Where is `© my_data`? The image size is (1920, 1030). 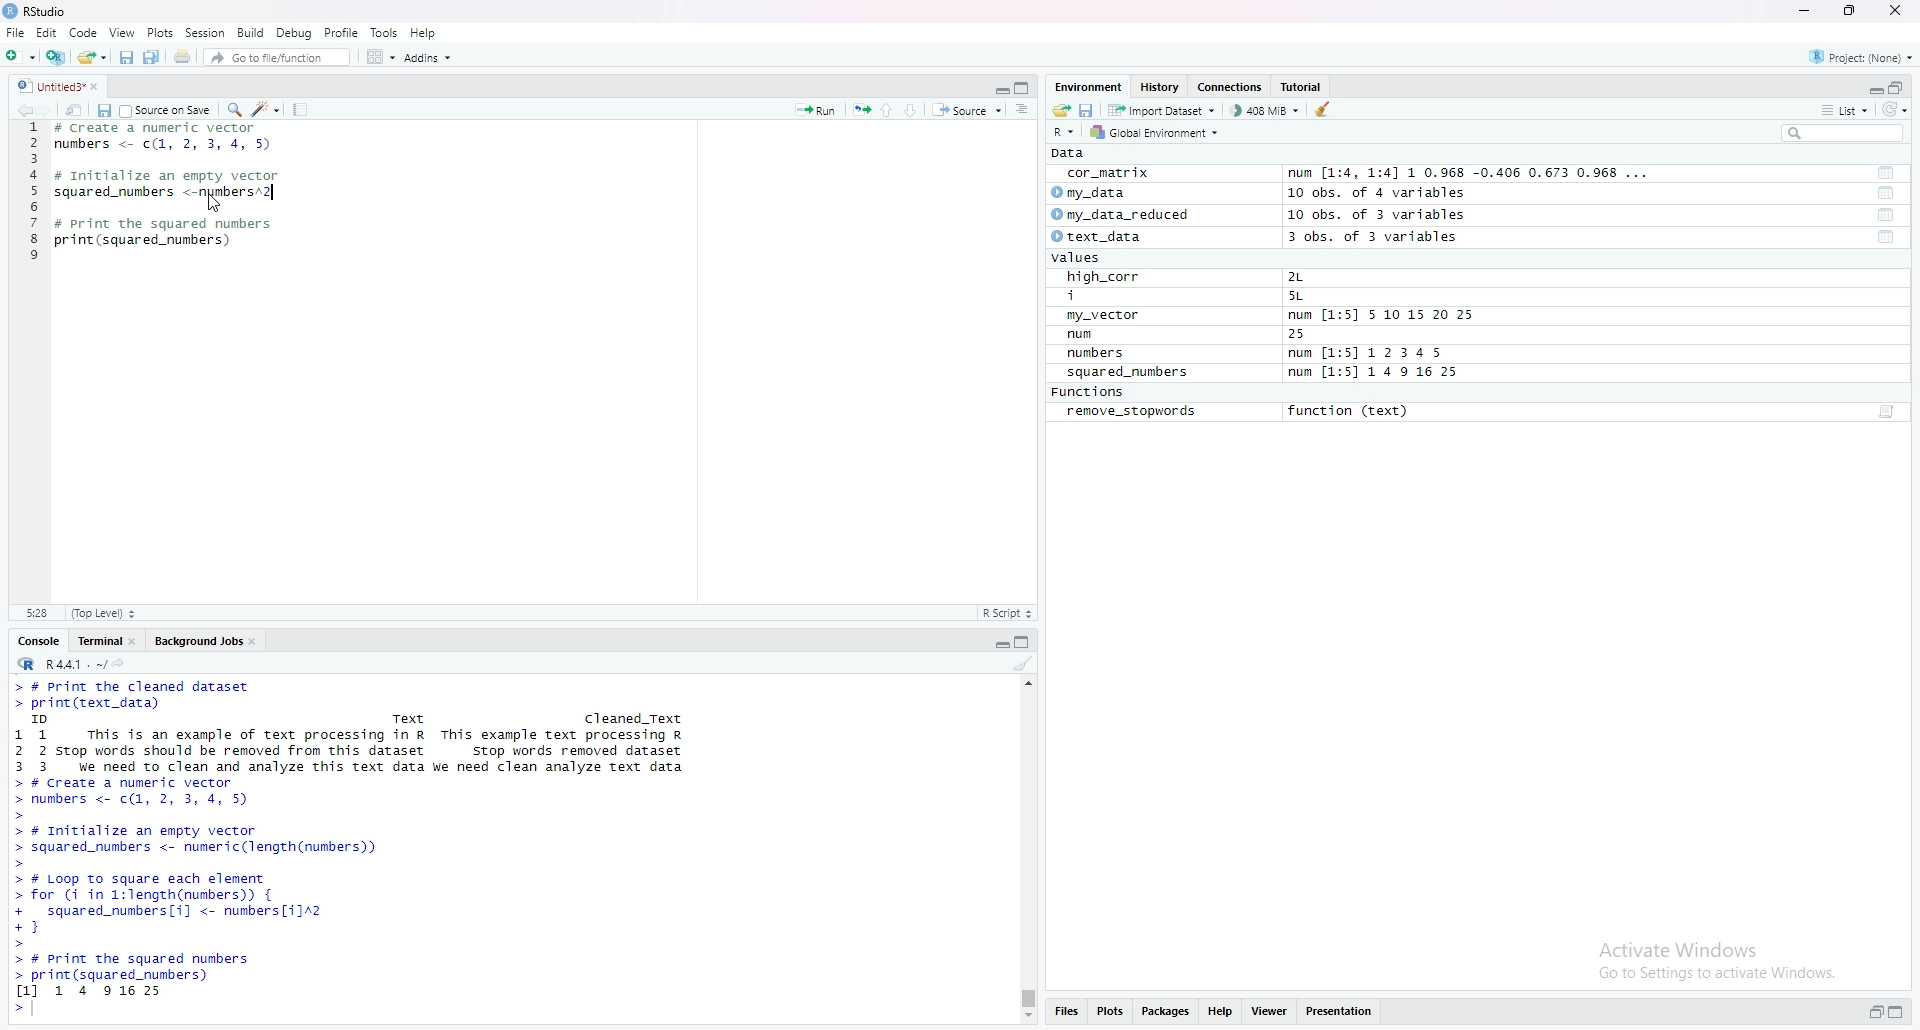 © my_data is located at coordinates (1091, 193).